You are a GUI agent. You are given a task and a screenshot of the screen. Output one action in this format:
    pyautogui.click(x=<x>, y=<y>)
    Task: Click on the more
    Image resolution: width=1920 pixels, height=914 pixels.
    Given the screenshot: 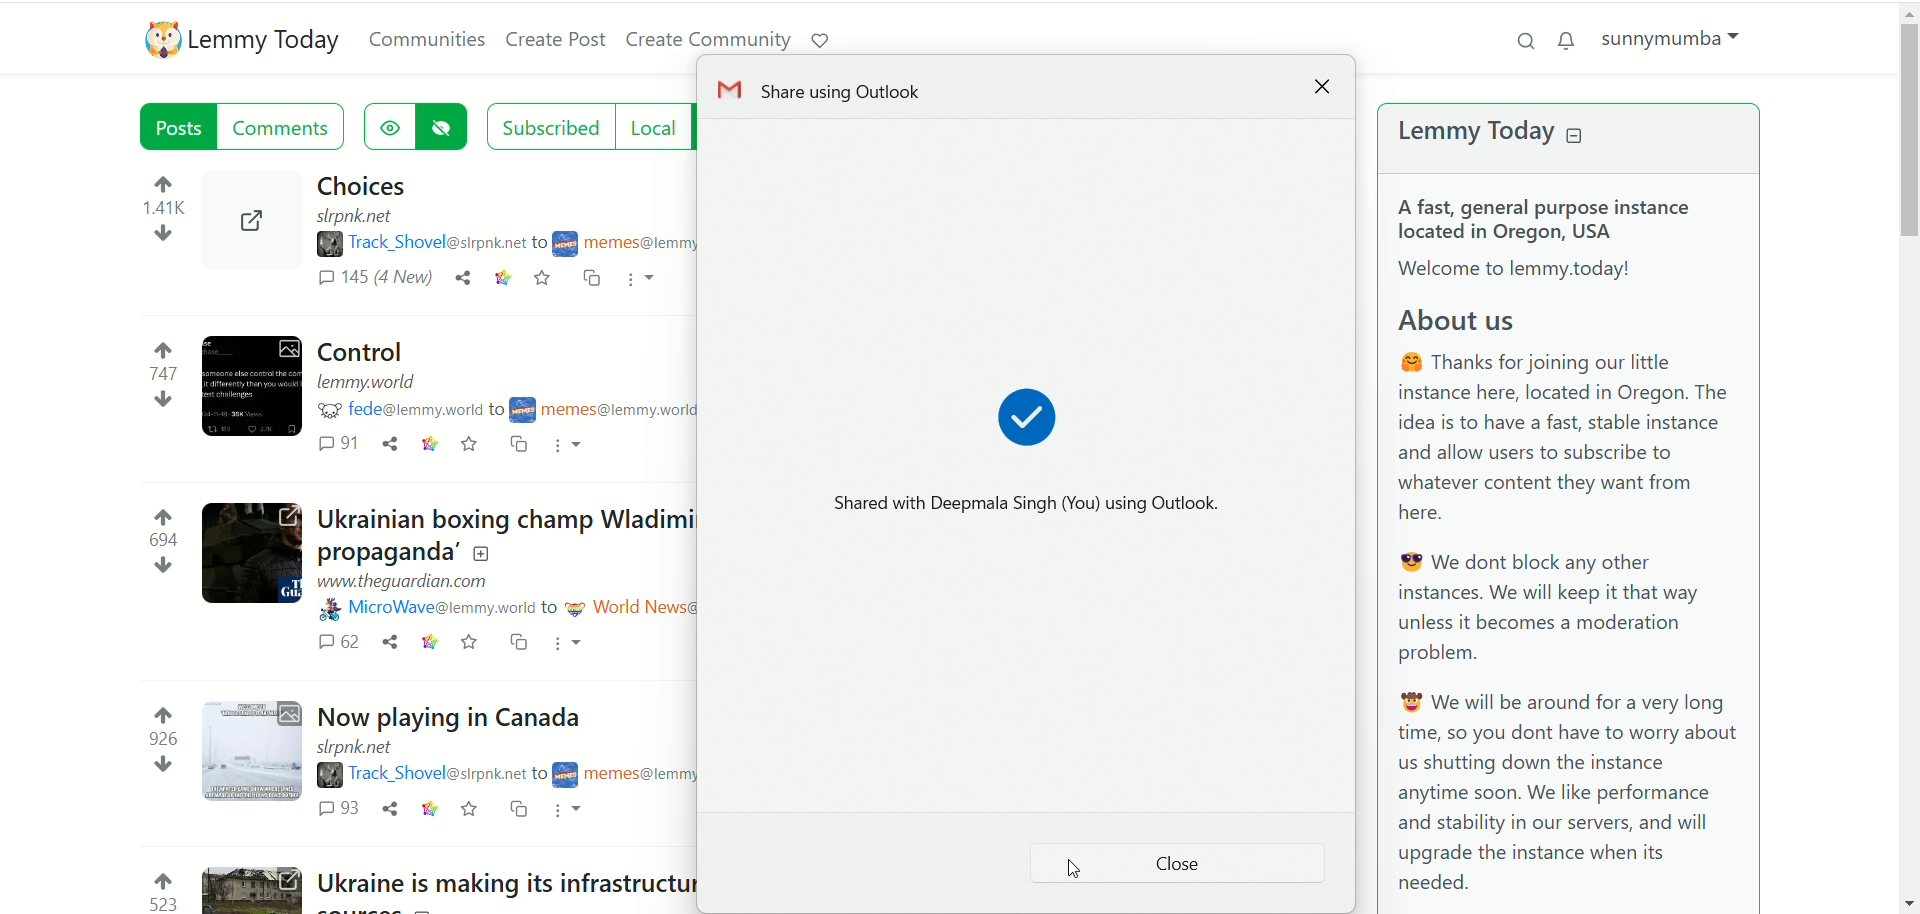 What is the action you would take?
    pyautogui.click(x=566, y=811)
    